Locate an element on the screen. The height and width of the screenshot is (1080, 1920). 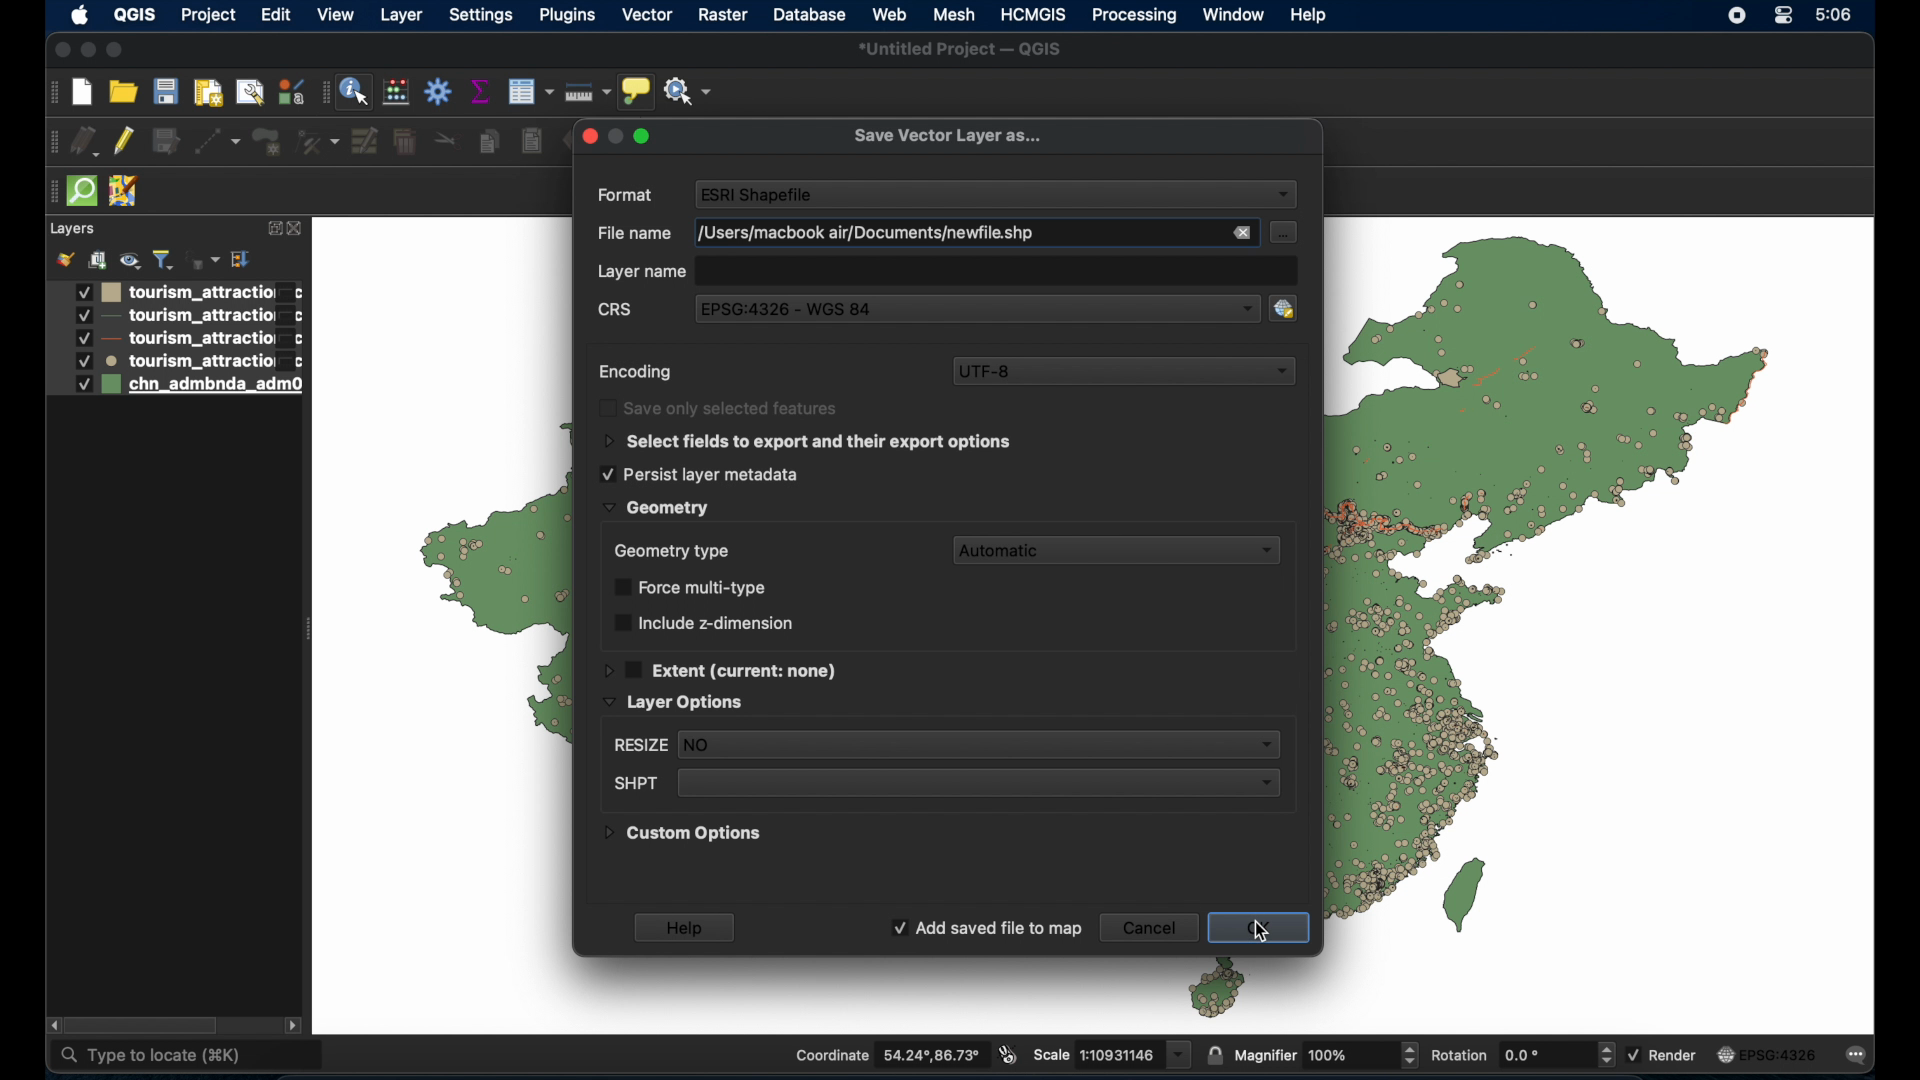
paste features is located at coordinates (533, 142).